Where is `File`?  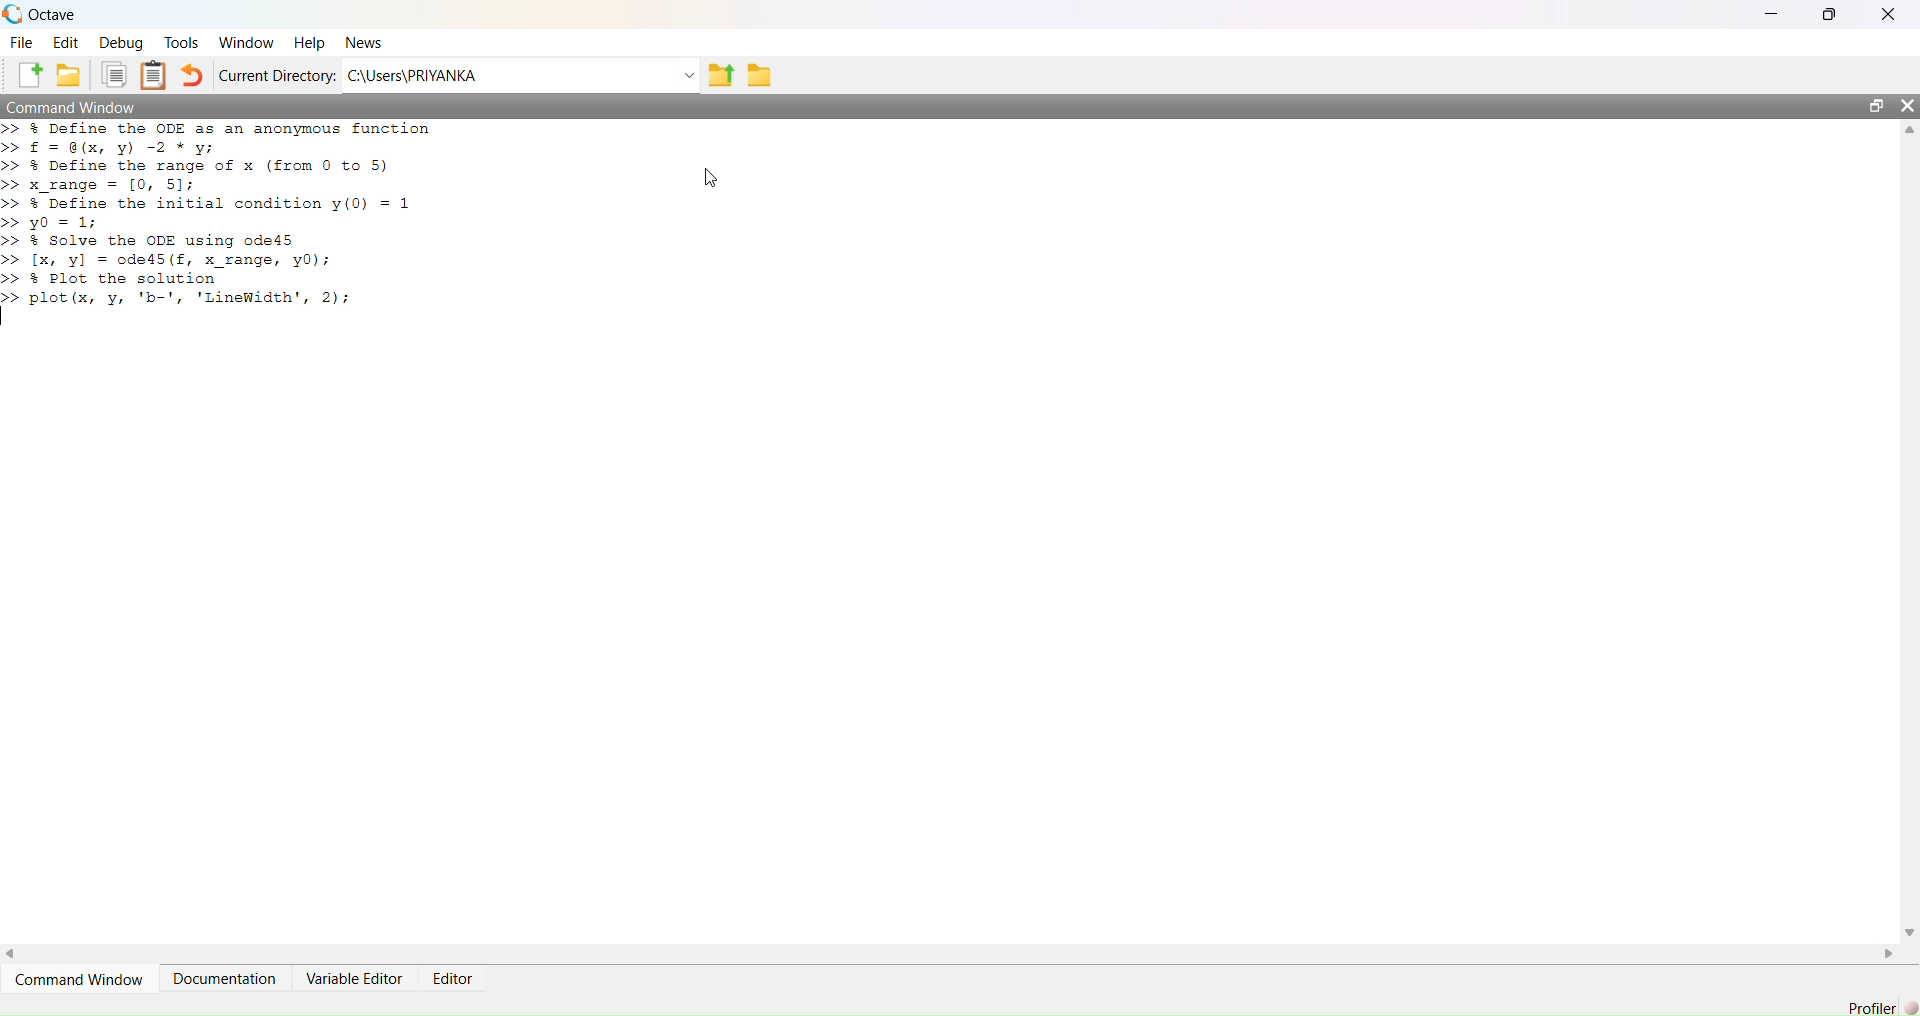
File is located at coordinates (21, 42).